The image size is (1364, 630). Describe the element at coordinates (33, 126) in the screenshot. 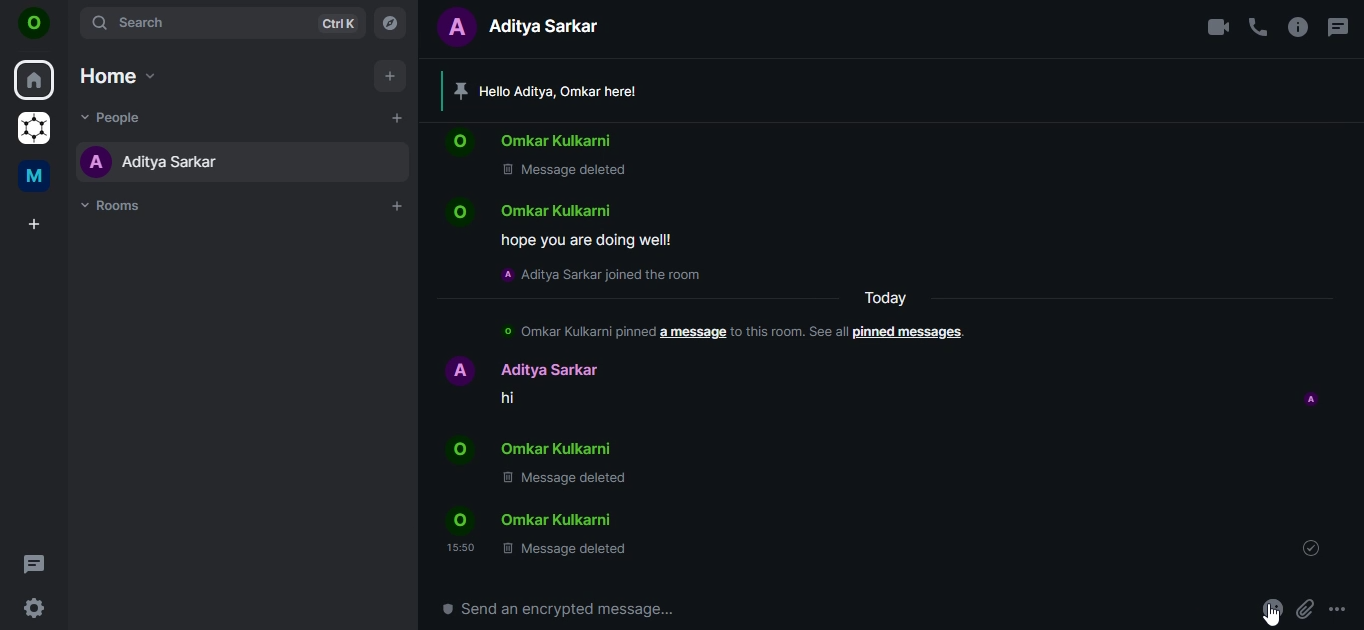

I see `grapheneOS` at that location.